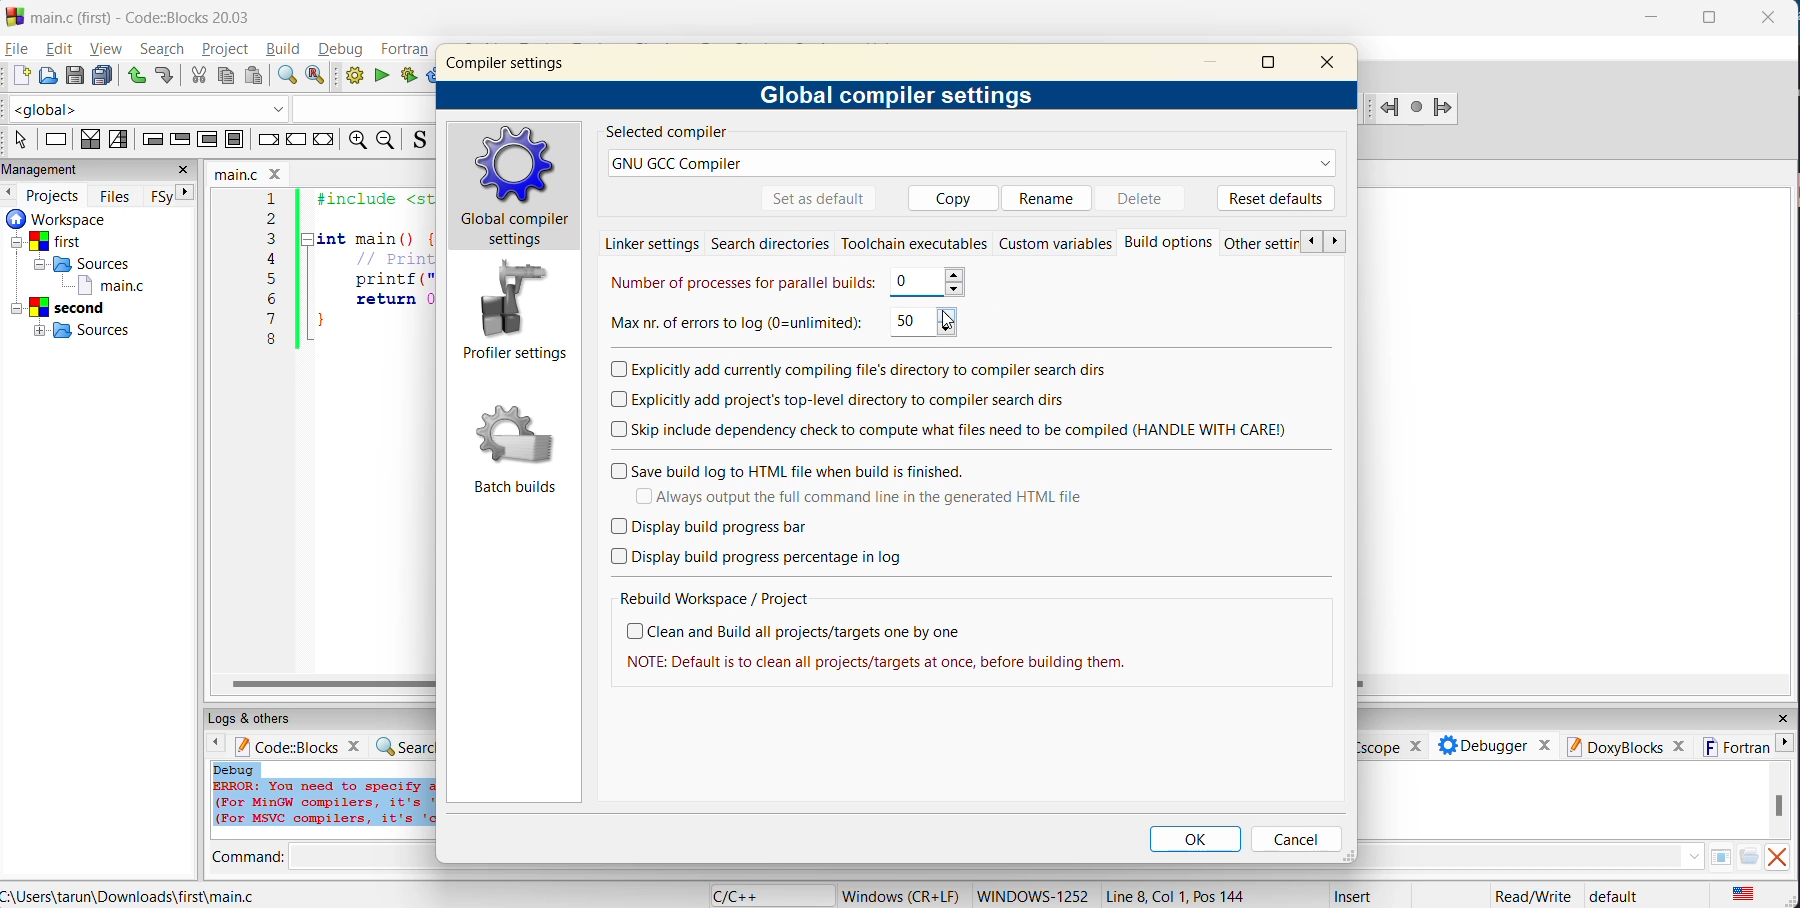  What do you see at coordinates (1747, 896) in the screenshot?
I see `text language` at bounding box center [1747, 896].